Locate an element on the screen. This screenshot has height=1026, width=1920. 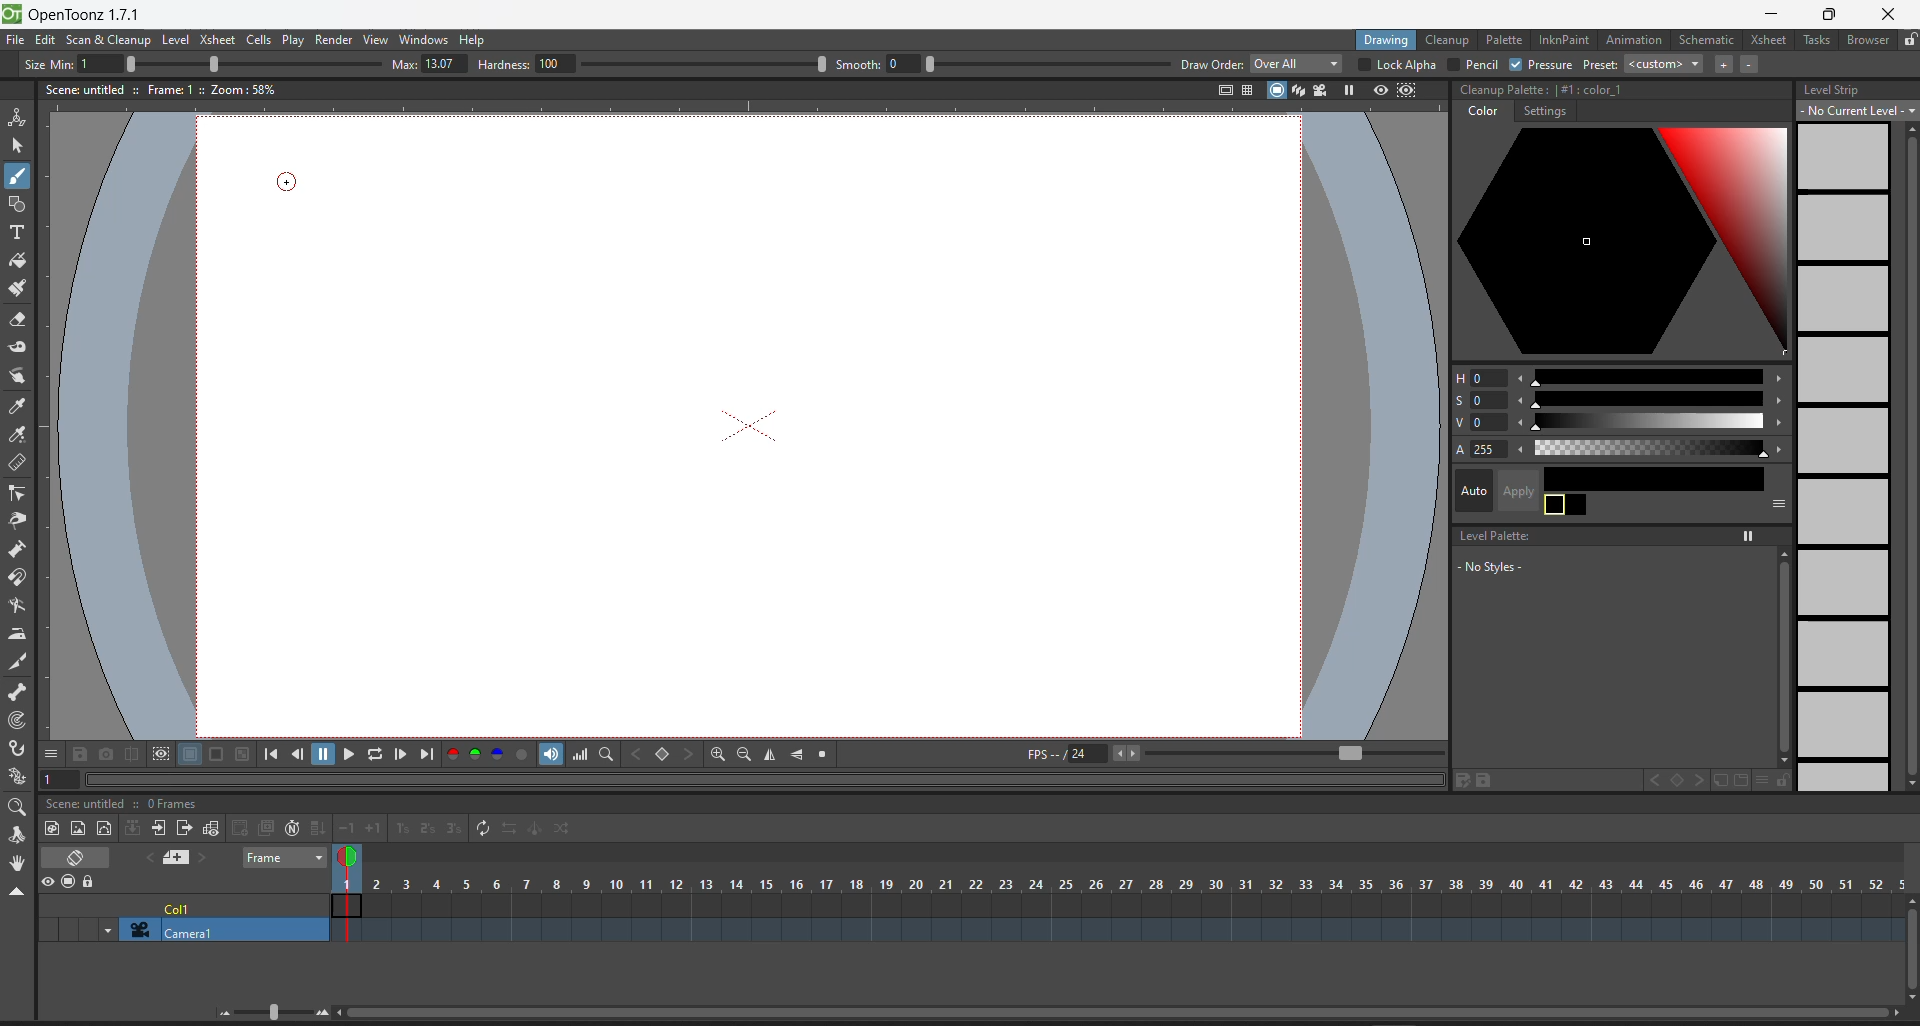
slider is located at coordinates (271, 1012).